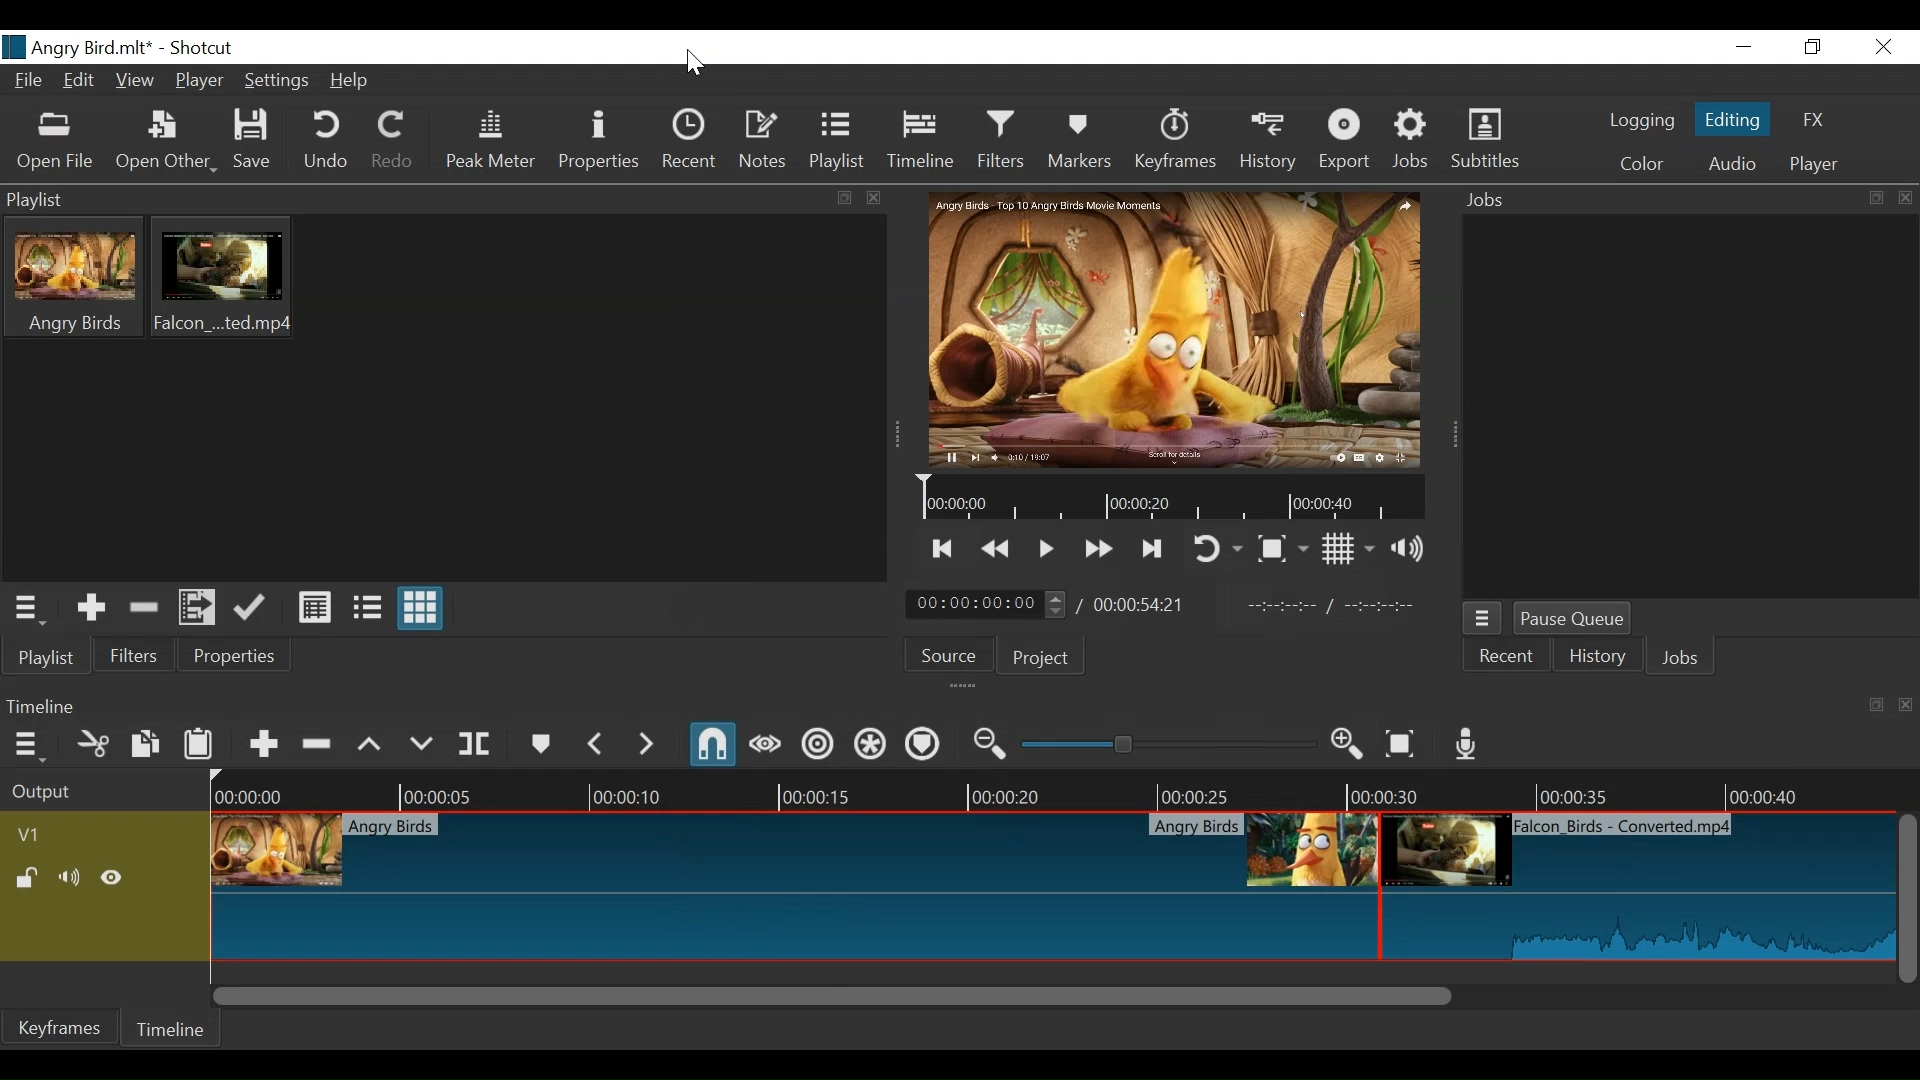 Image resolution: width=1920 pixels, height=1080 pixels. Describe the element at coordinates (994, 548) in the screenshot. I see `Play quickly backwards` at that location.